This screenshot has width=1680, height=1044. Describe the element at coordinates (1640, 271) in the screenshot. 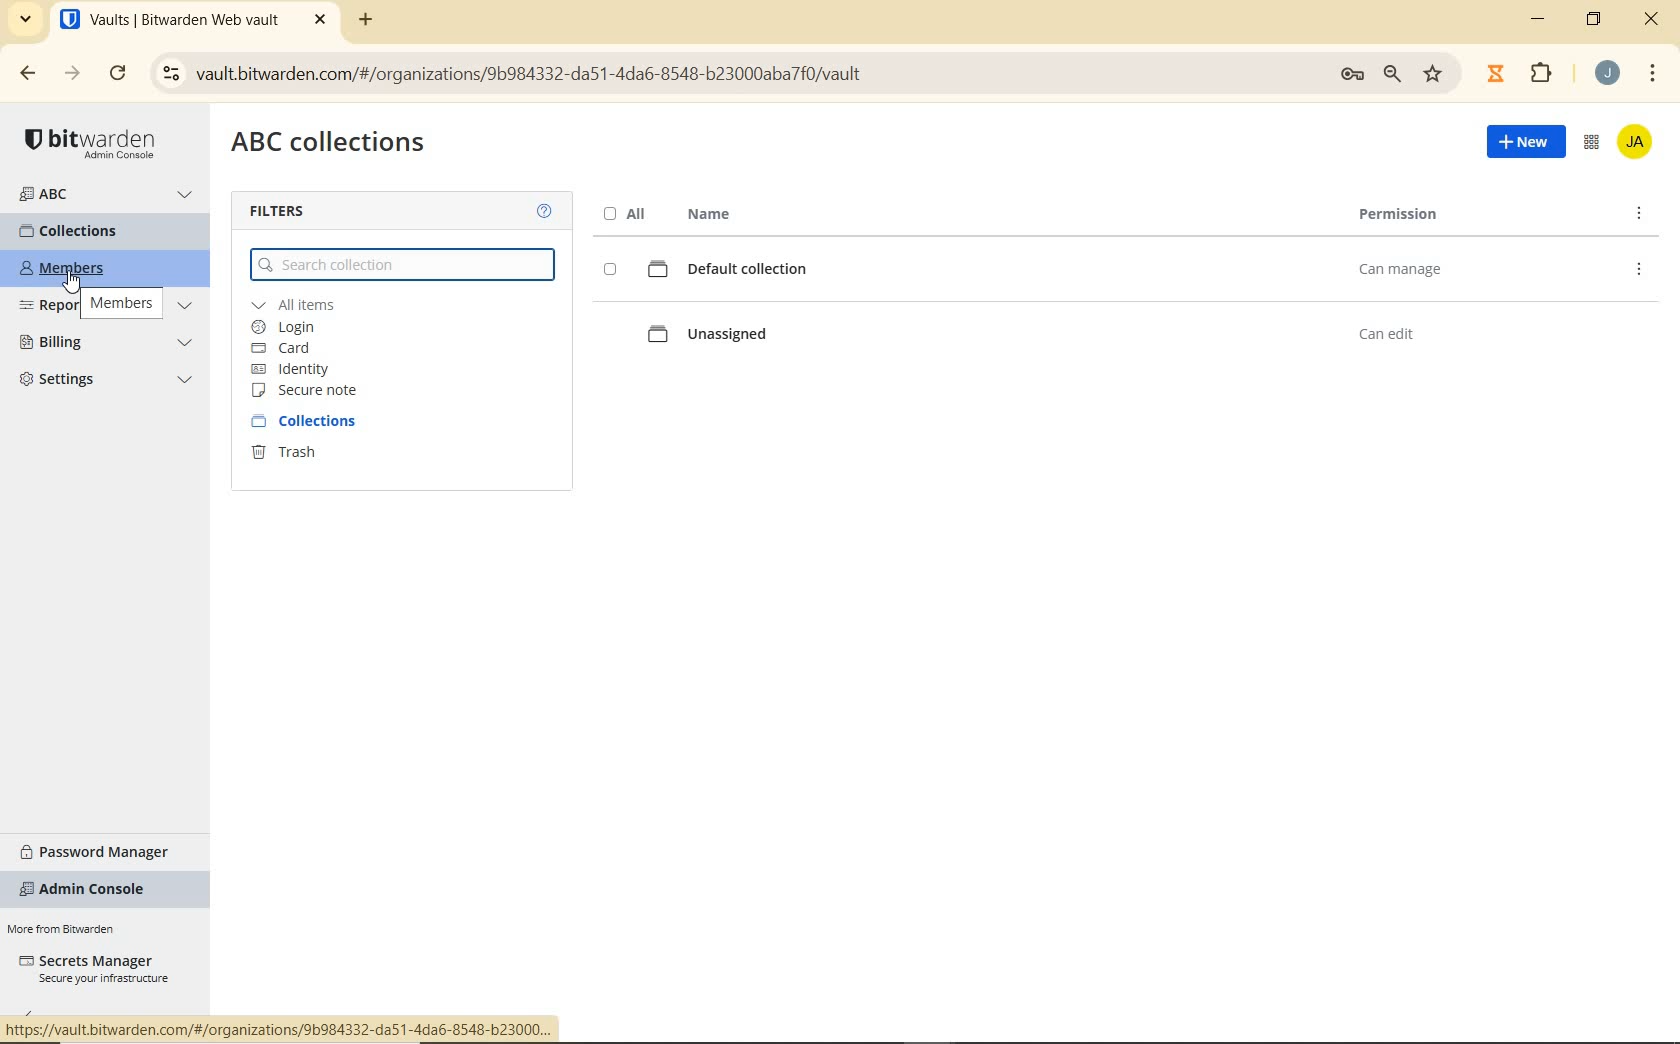

I see `OPTIONS` at that location.